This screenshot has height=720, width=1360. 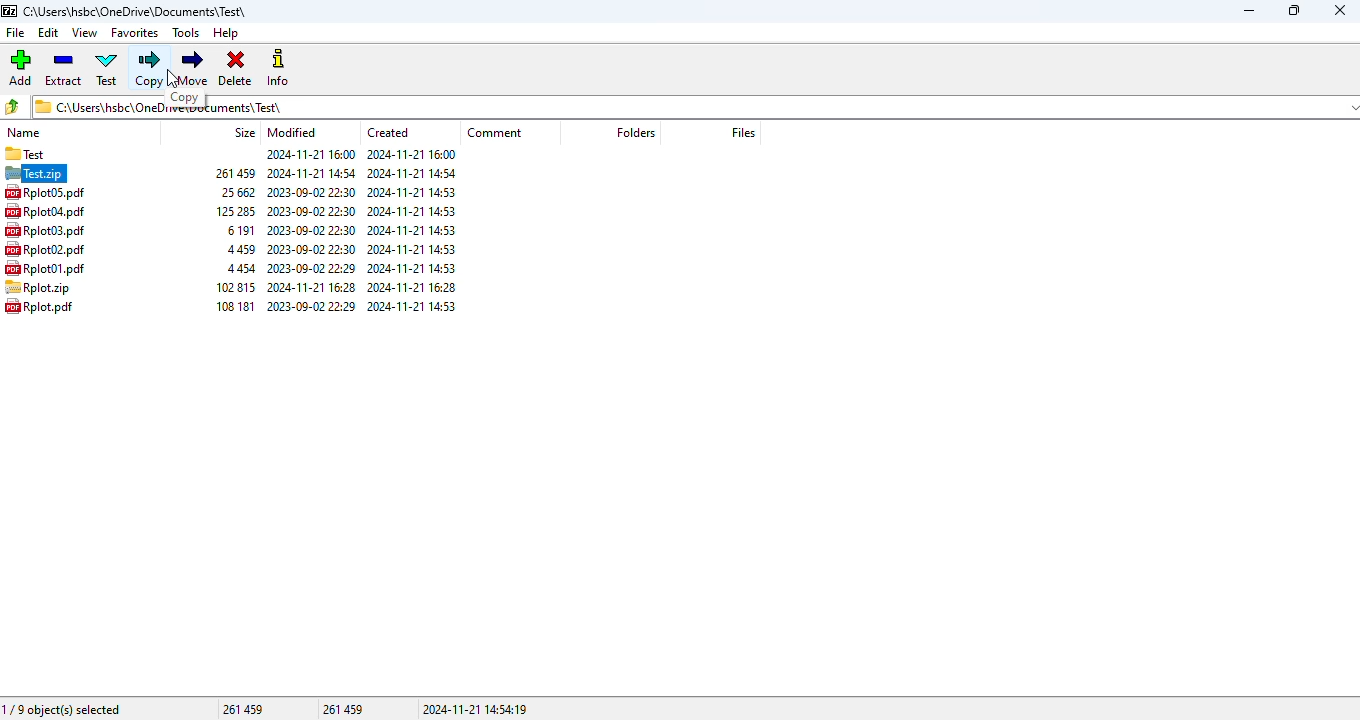 I want to click on cursor, so click(x=172, y=79).